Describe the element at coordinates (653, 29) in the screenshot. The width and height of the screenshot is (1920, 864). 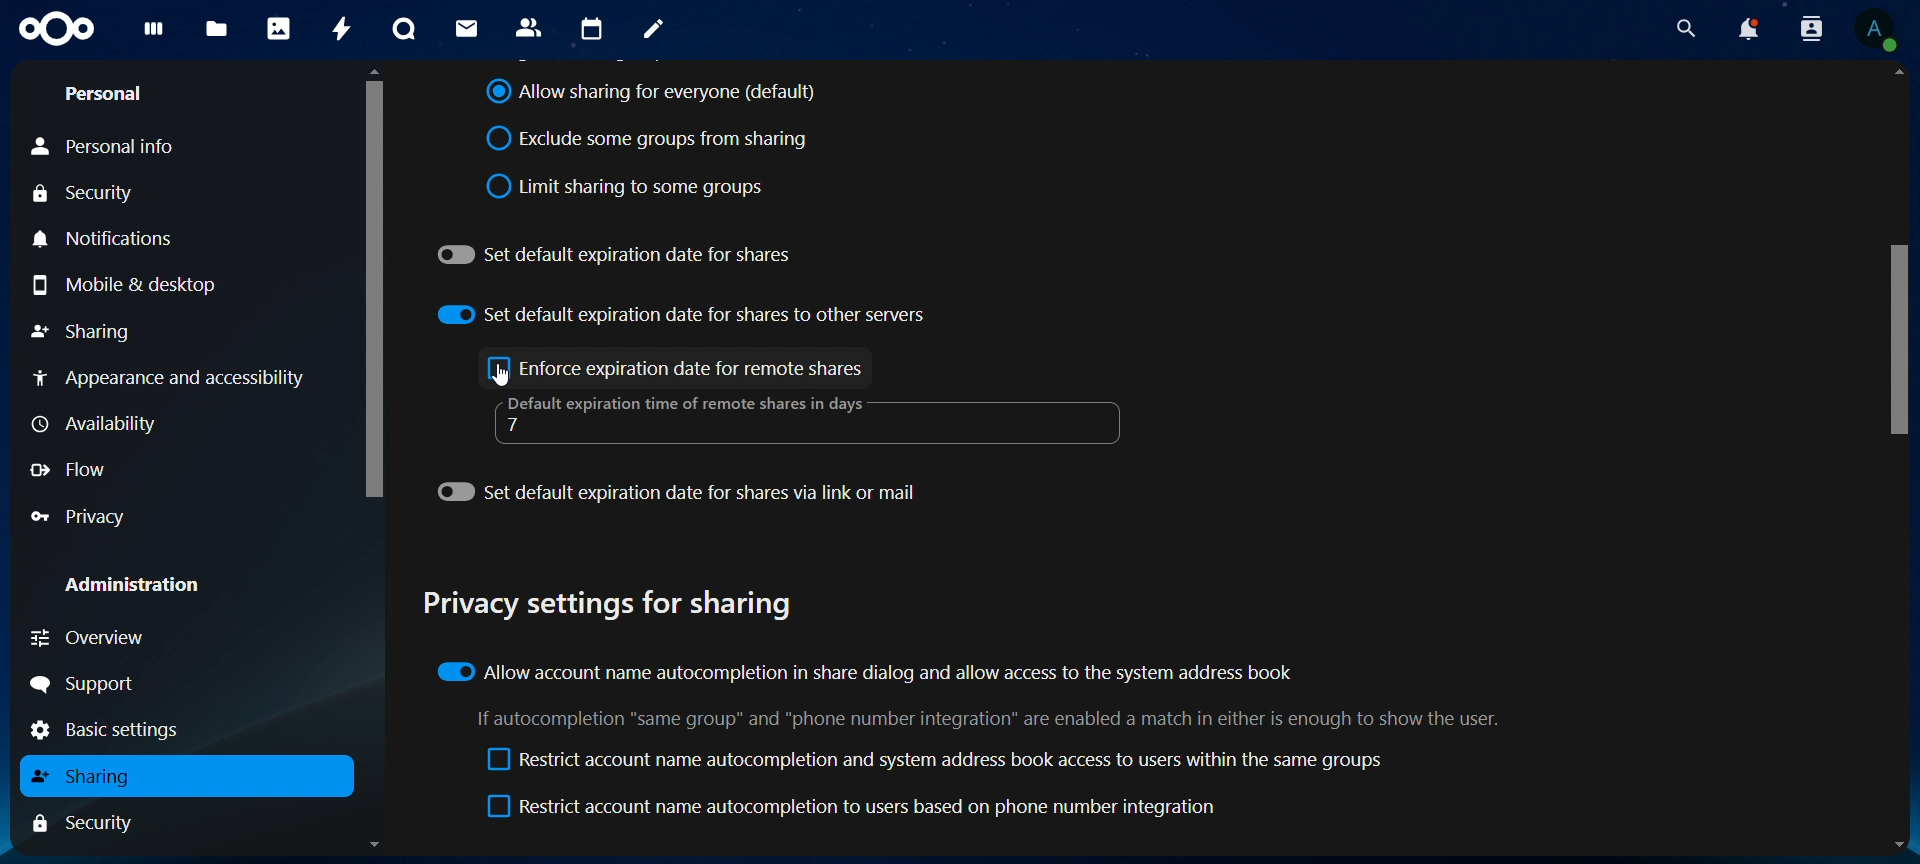
I see `notes` at that location.